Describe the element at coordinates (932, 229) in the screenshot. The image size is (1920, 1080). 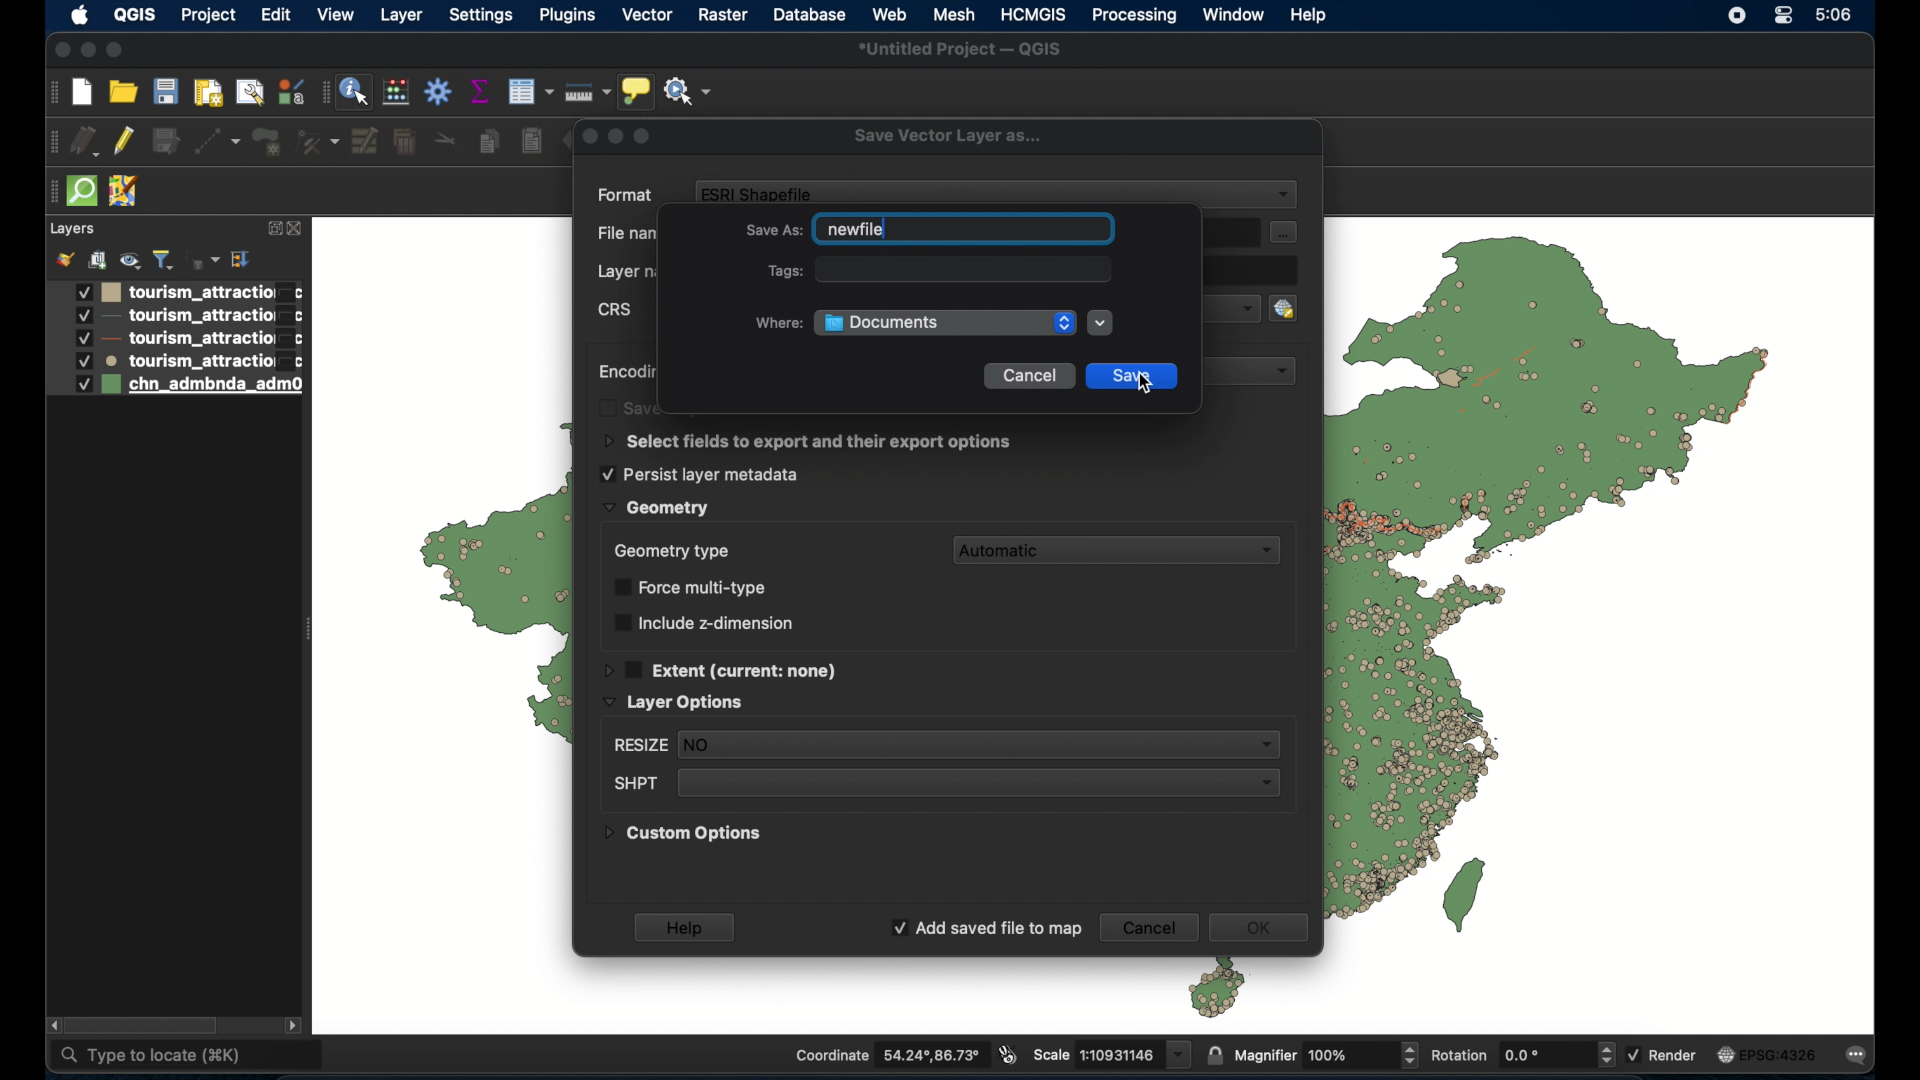
I see `save as  field` at that location.